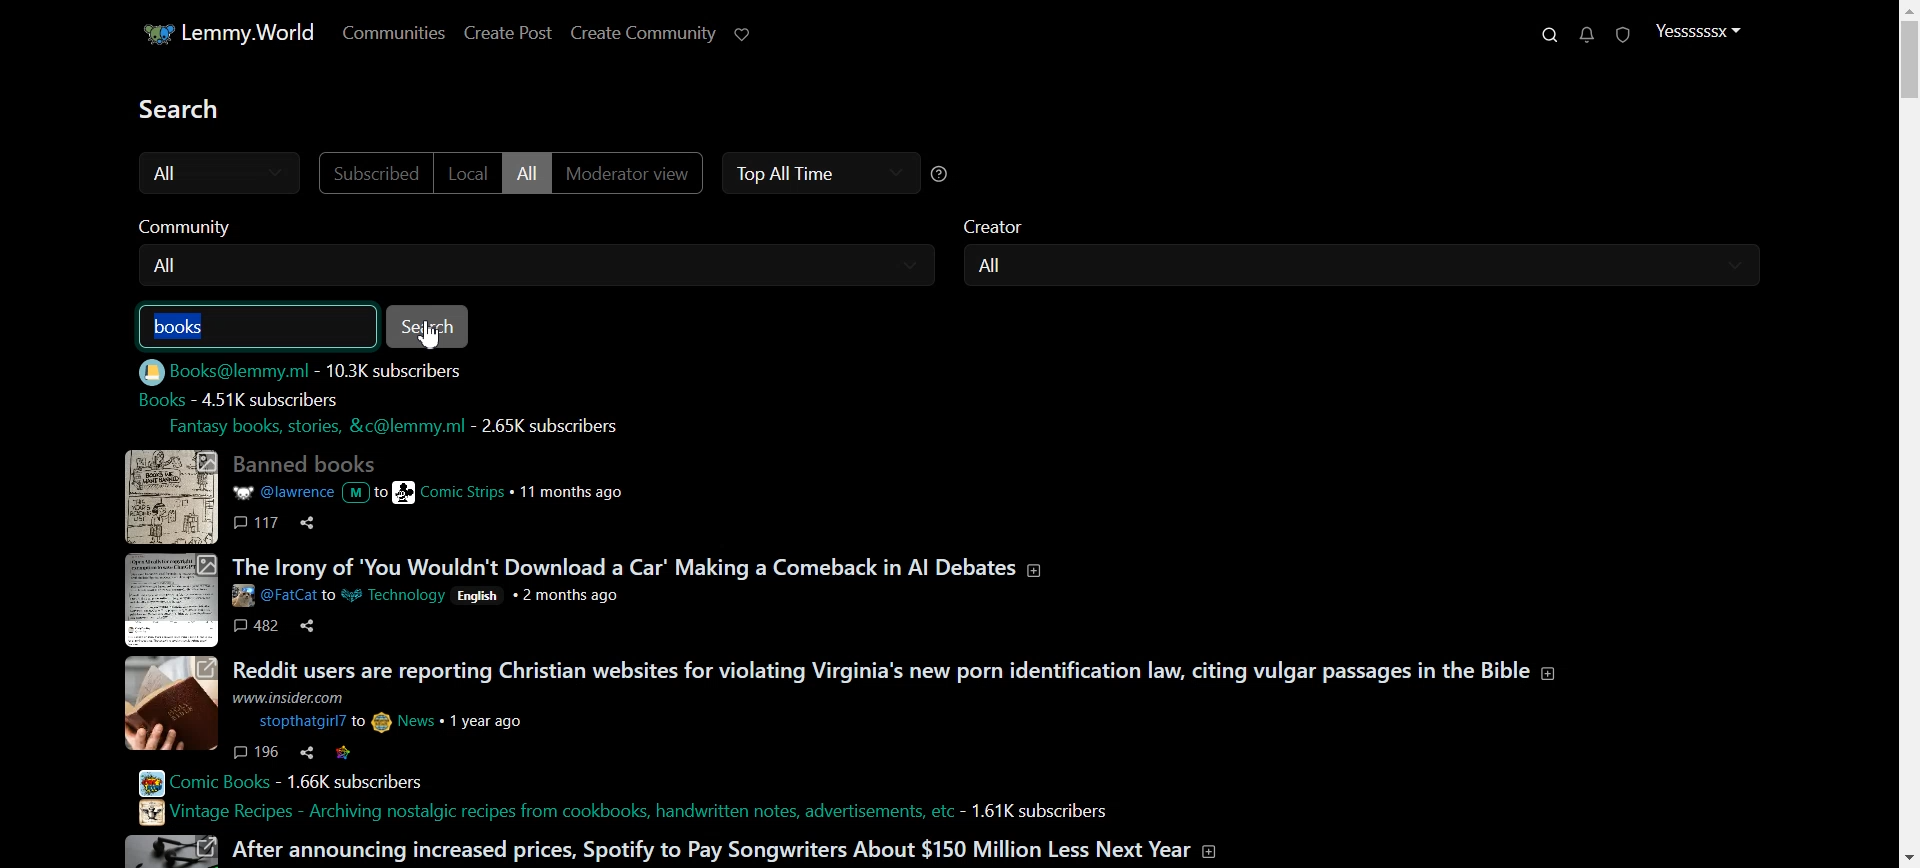 This screenshot has height=868, width=1920. Describe the element at coordinates (212, 371) in the screenshot. I see `link` at that location.